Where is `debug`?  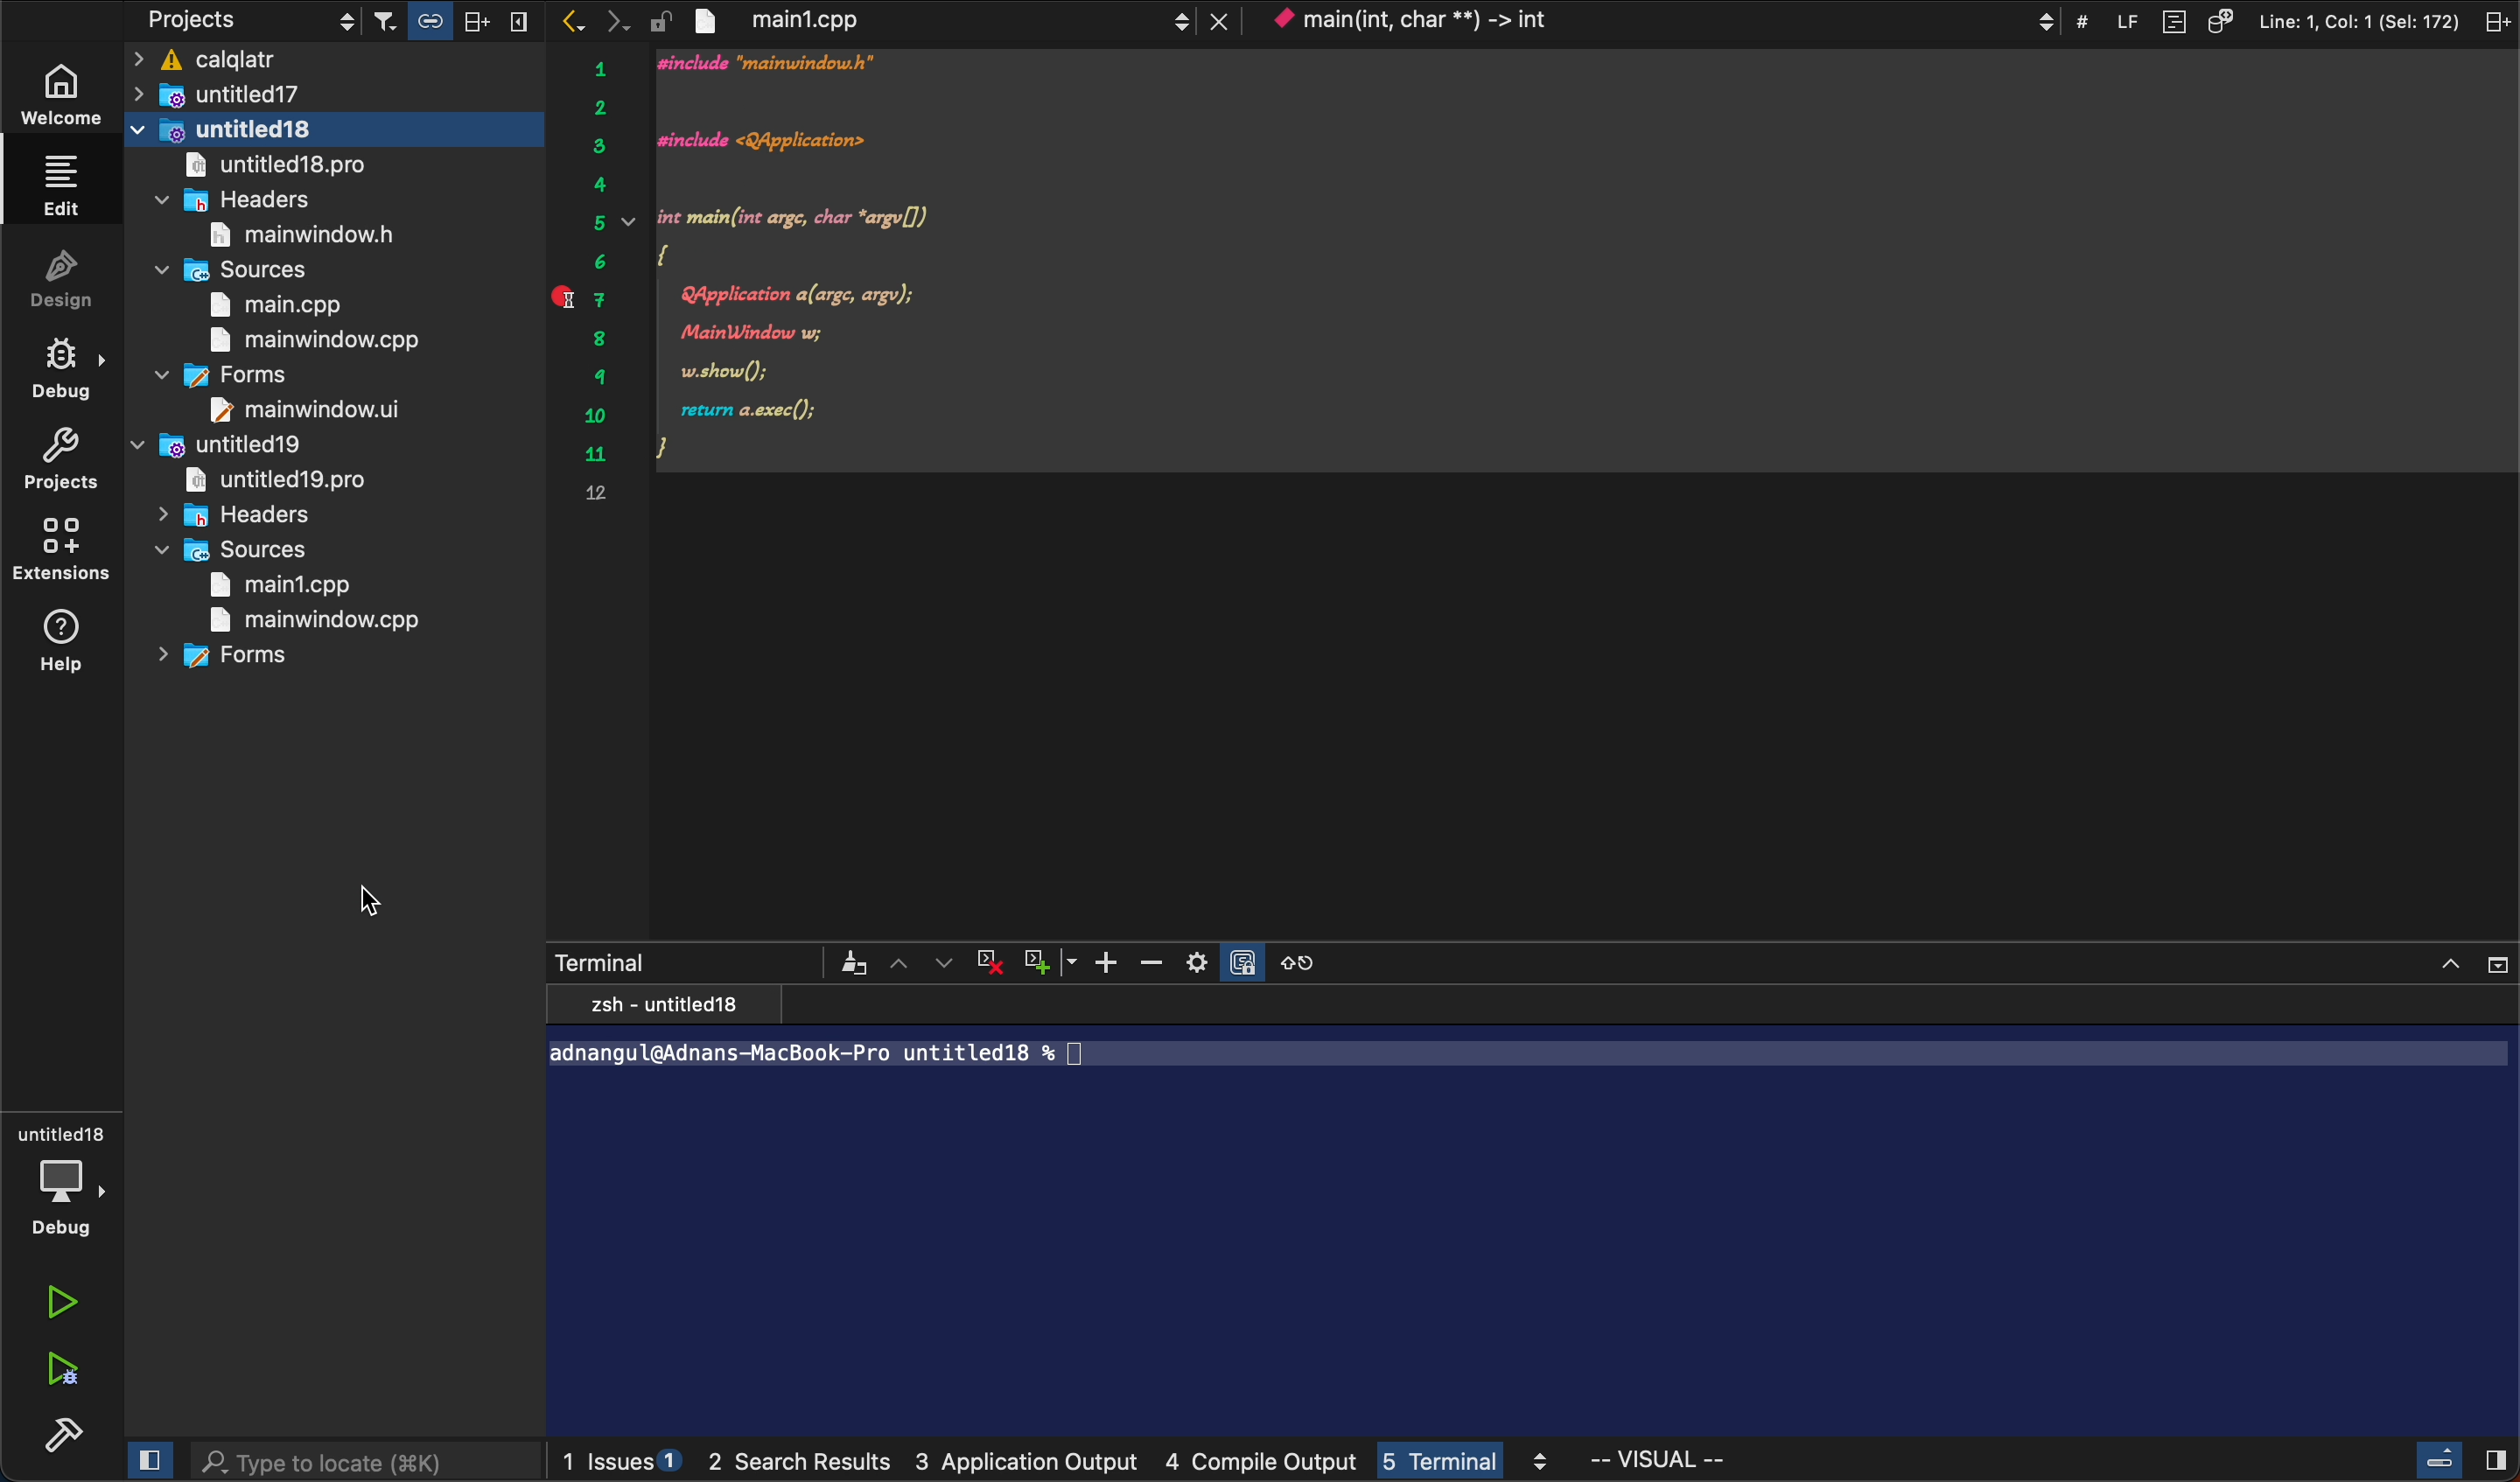 debug is located at coordinates (64, 1170).